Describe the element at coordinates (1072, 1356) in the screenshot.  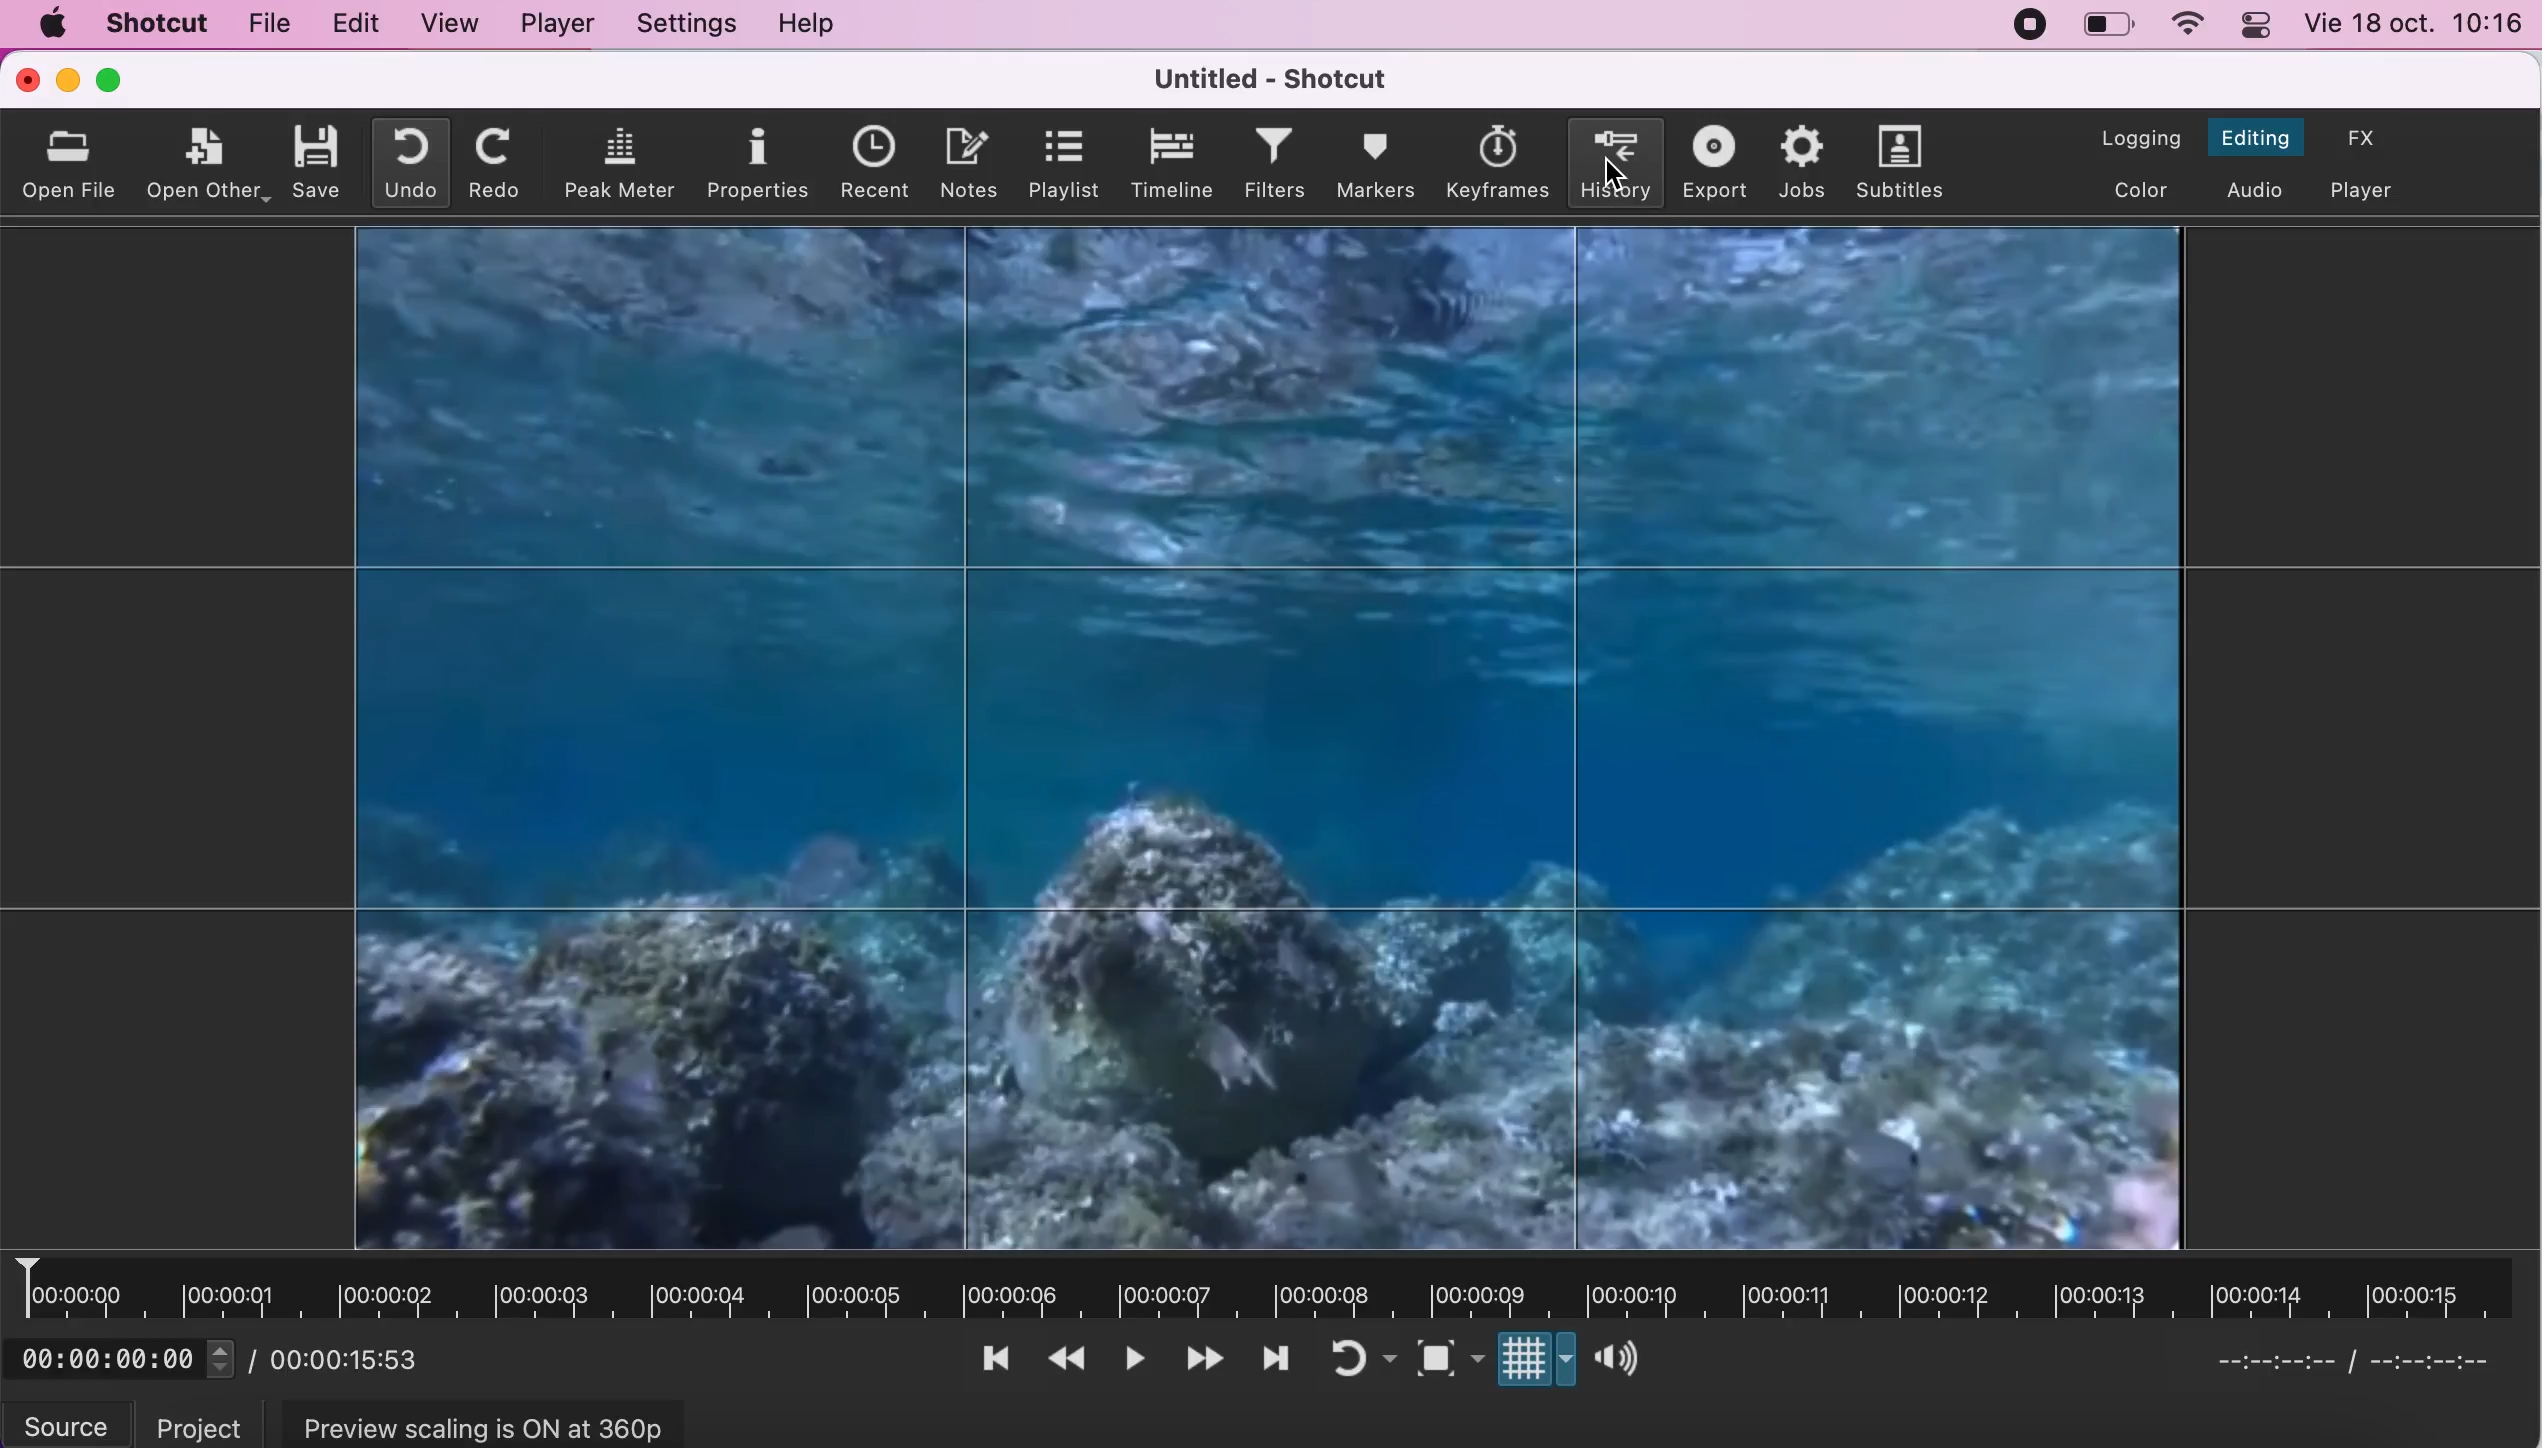
I see `play quickly backwards` at that location.